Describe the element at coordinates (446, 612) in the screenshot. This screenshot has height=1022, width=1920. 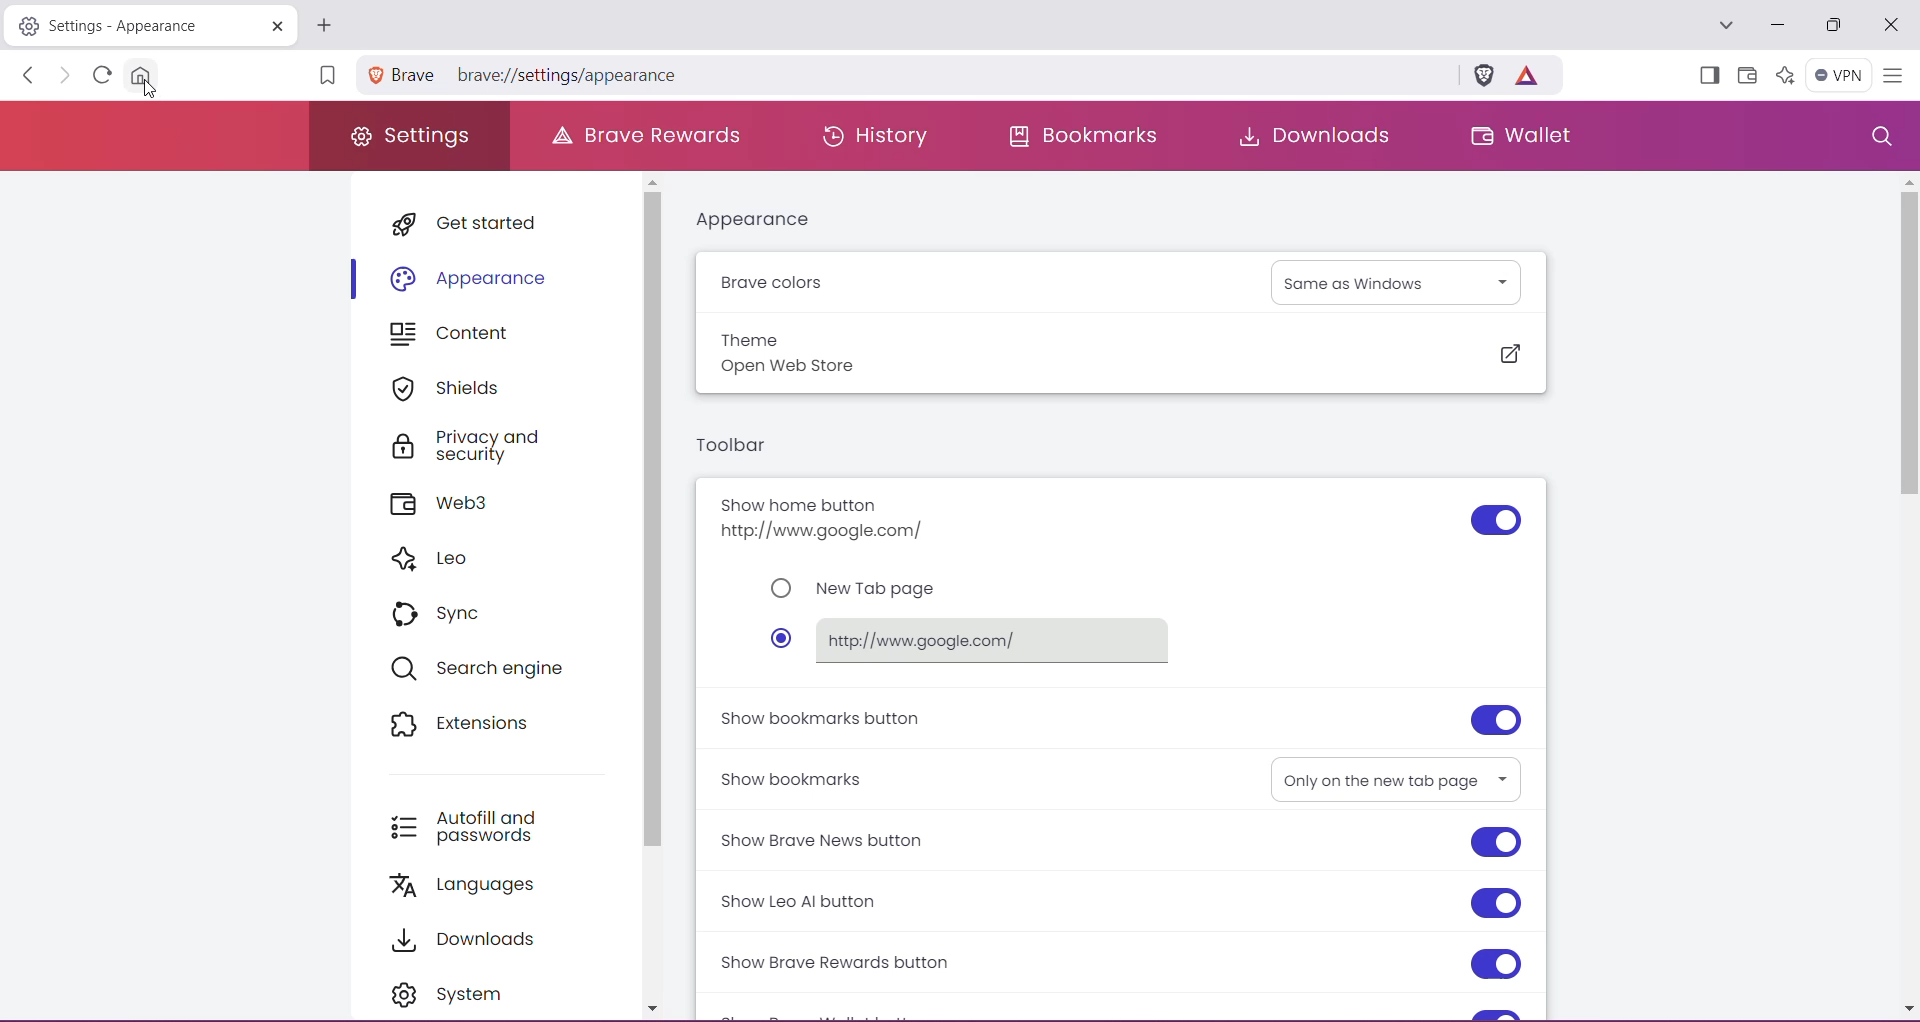
I see `Sync` at that location.